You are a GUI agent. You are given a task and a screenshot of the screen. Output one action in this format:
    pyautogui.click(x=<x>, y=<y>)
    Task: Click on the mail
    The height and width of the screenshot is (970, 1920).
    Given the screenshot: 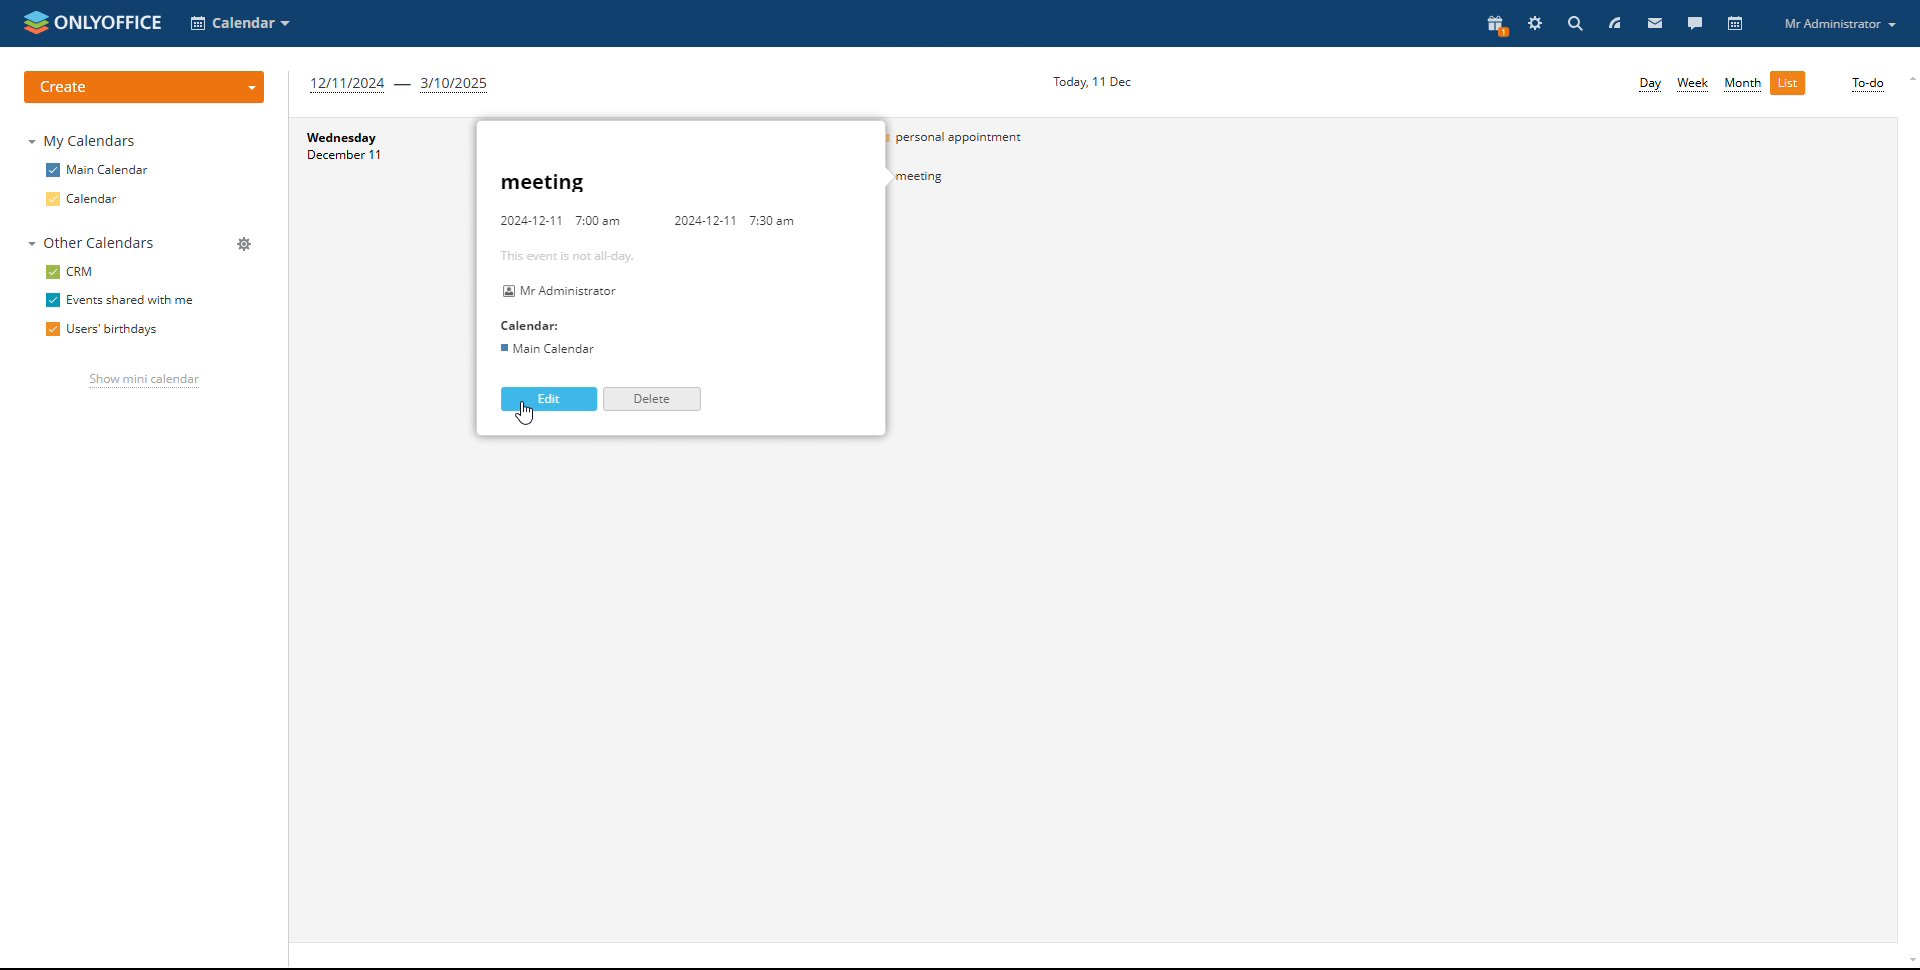 What is the action you would take?
    pyautogui.click(x=1656, y=22)
    